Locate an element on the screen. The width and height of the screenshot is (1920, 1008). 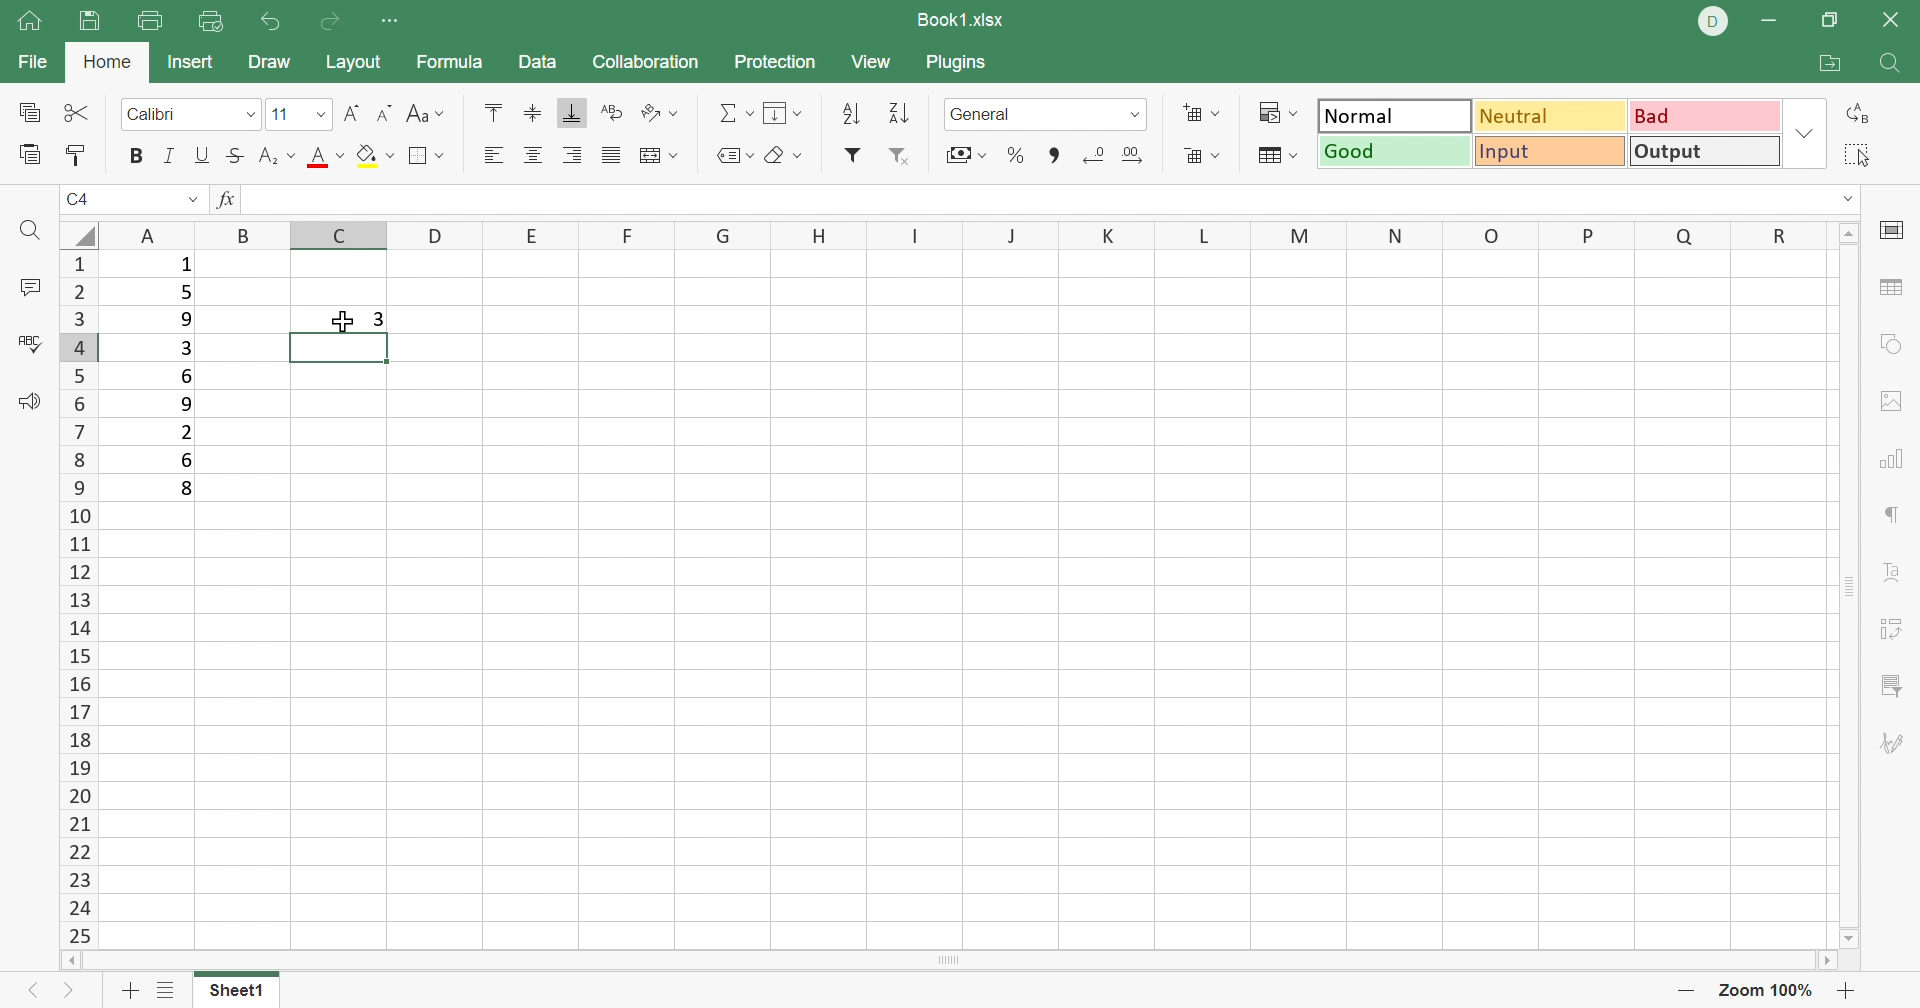
6 is located at coordinates (191, 462).